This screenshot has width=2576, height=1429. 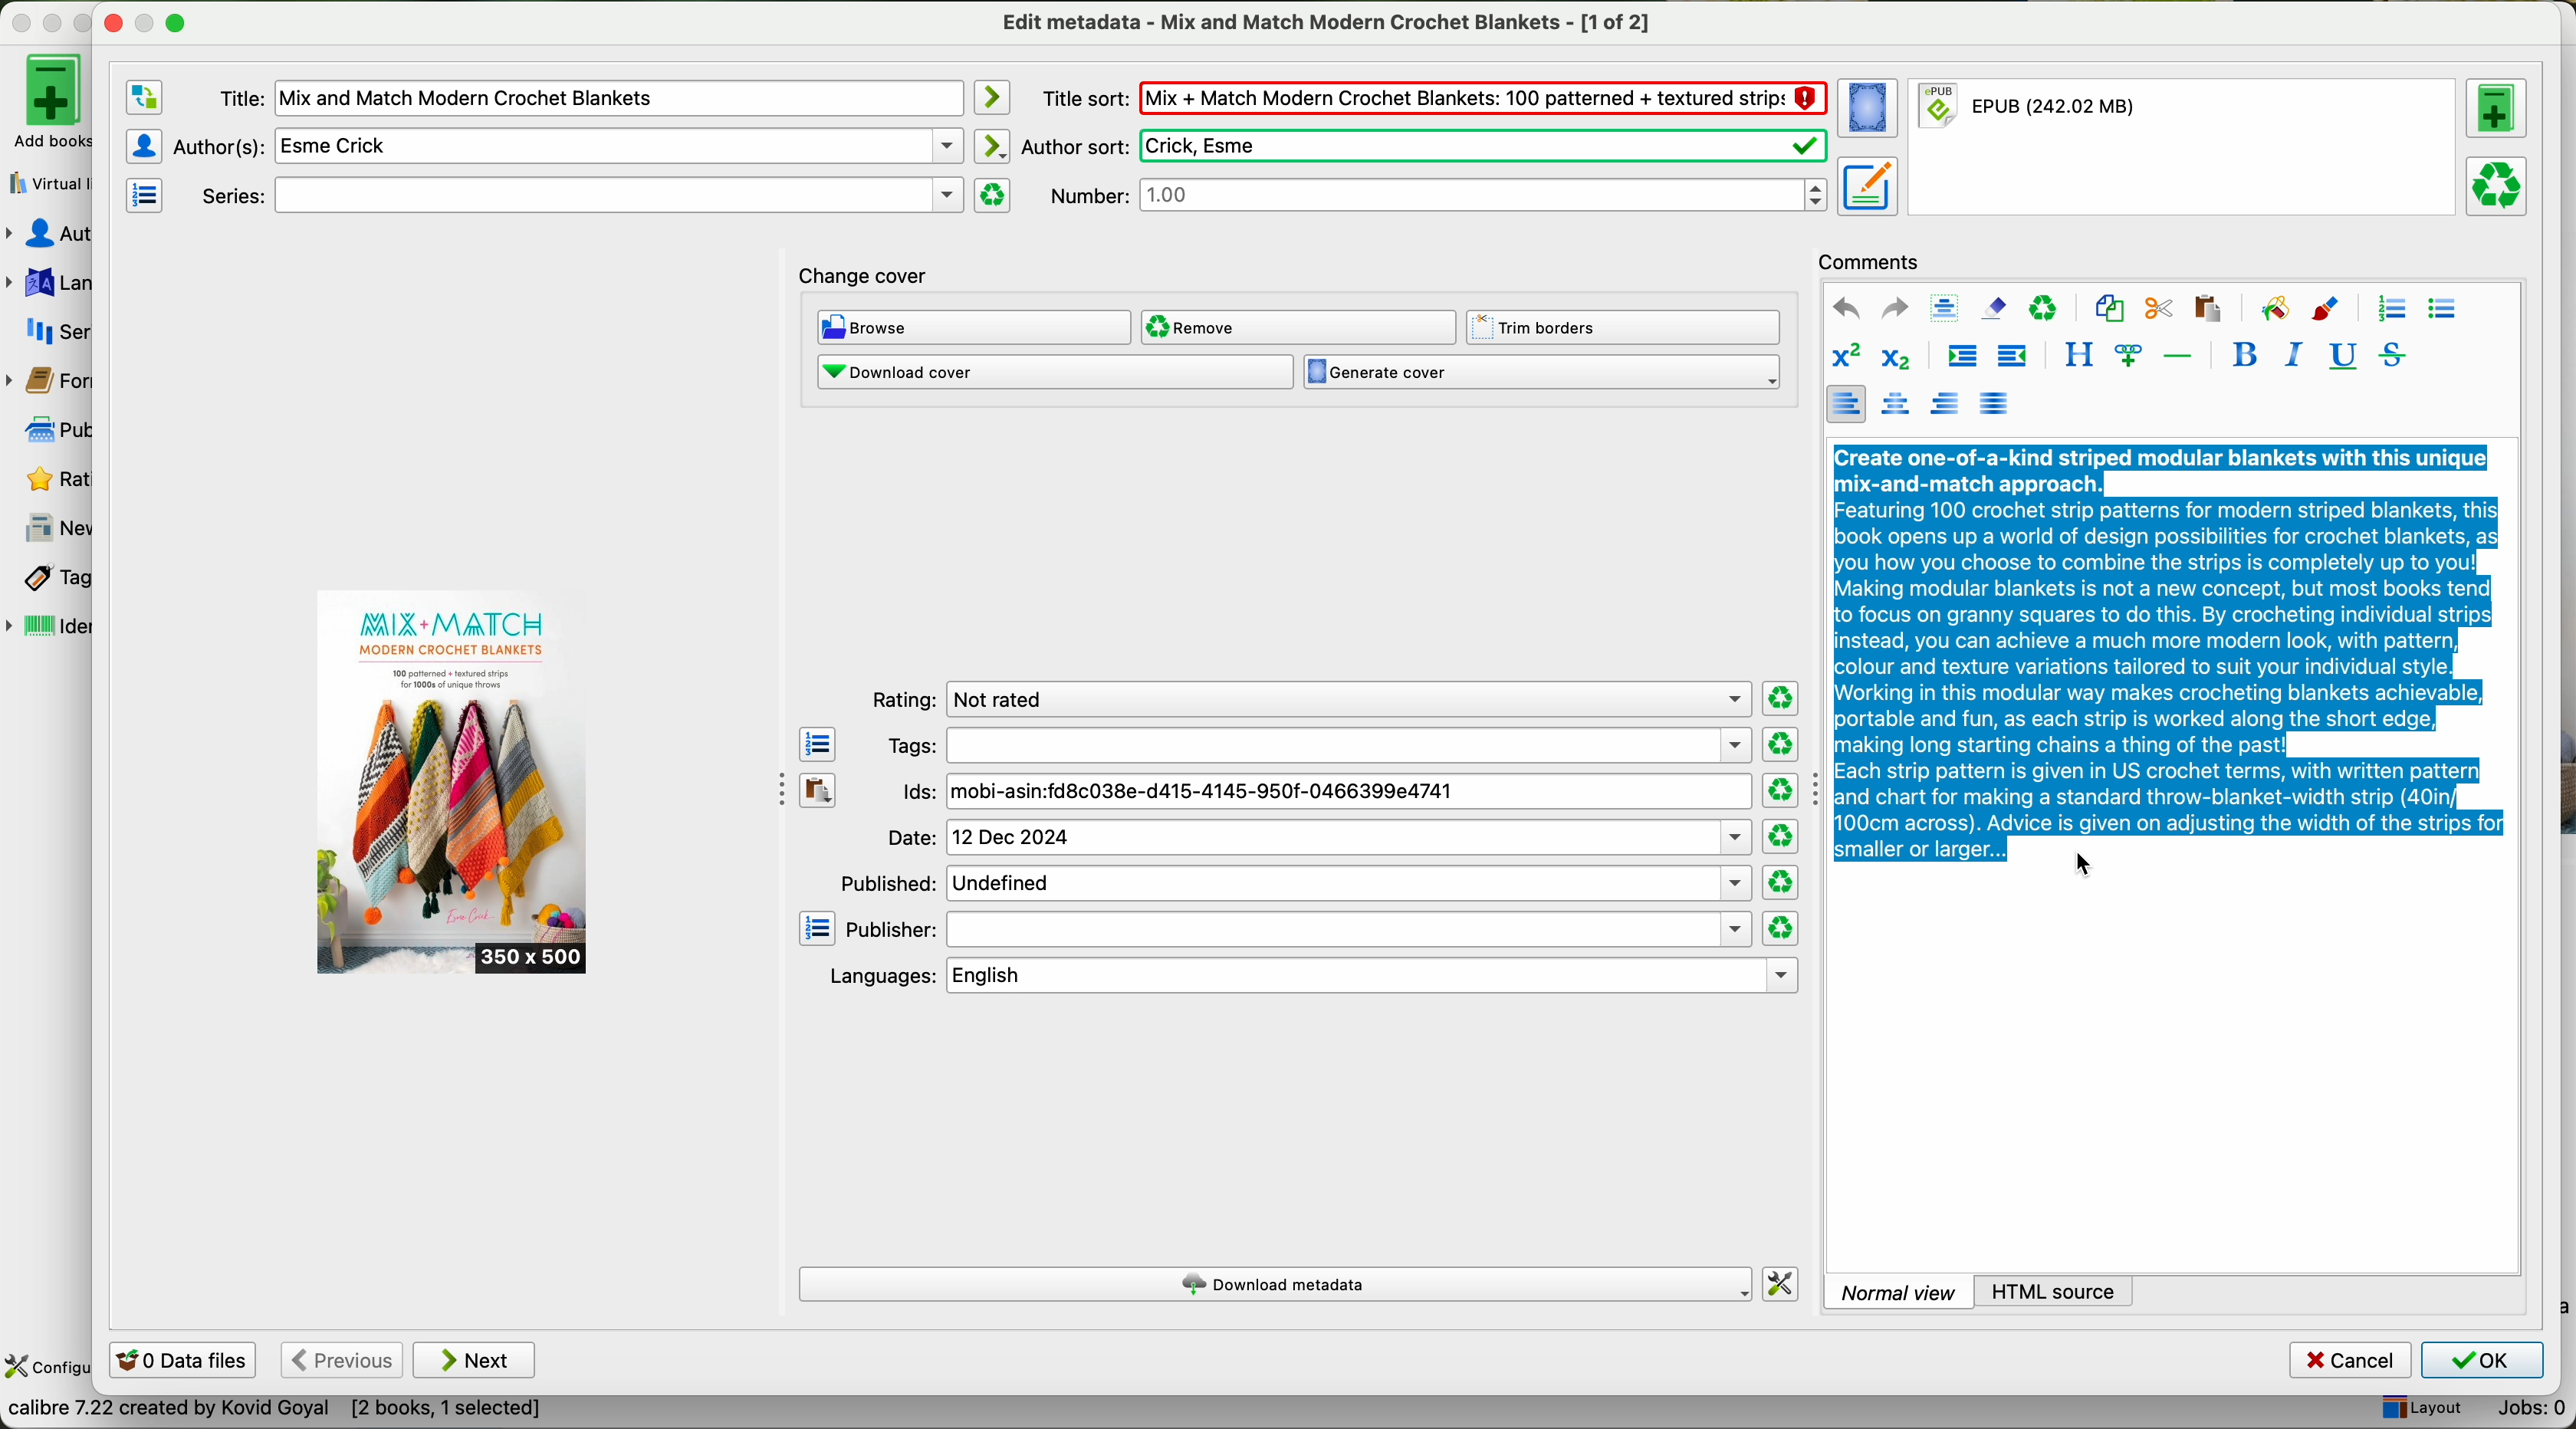 What do you see at coordinates (1961, 359) in the screenshot?
I see `increase indentation` at bounding box center [1961, 359].